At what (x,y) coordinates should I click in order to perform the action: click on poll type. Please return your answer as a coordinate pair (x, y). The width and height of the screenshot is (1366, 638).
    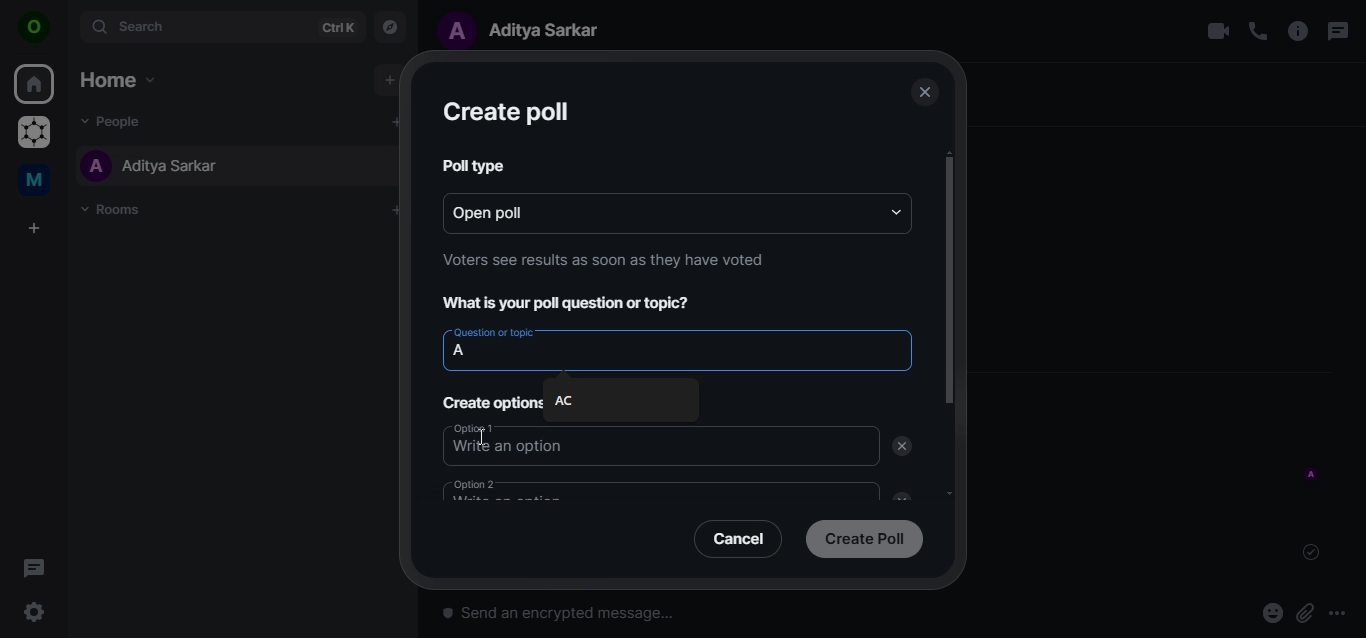
    Looking at the image, I should click on (470, 164).